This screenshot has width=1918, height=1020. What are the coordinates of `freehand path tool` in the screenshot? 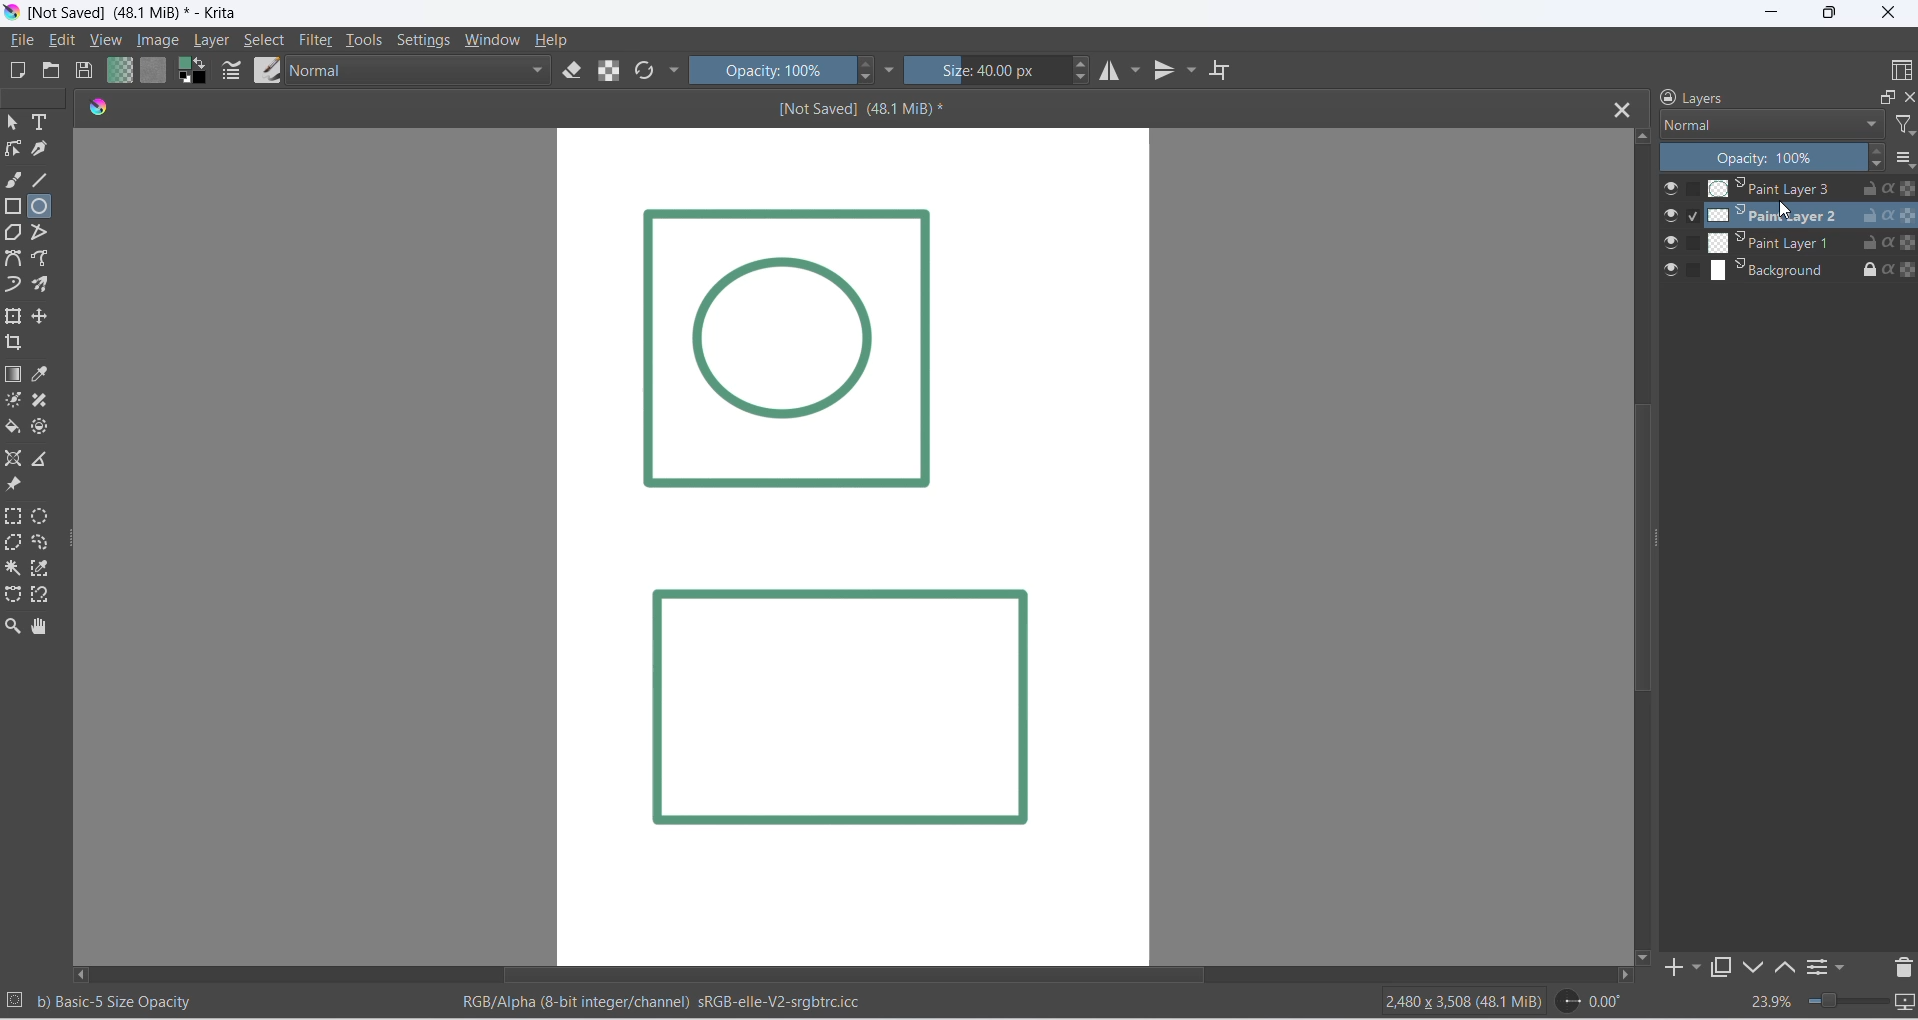 It's located at (47, 259).